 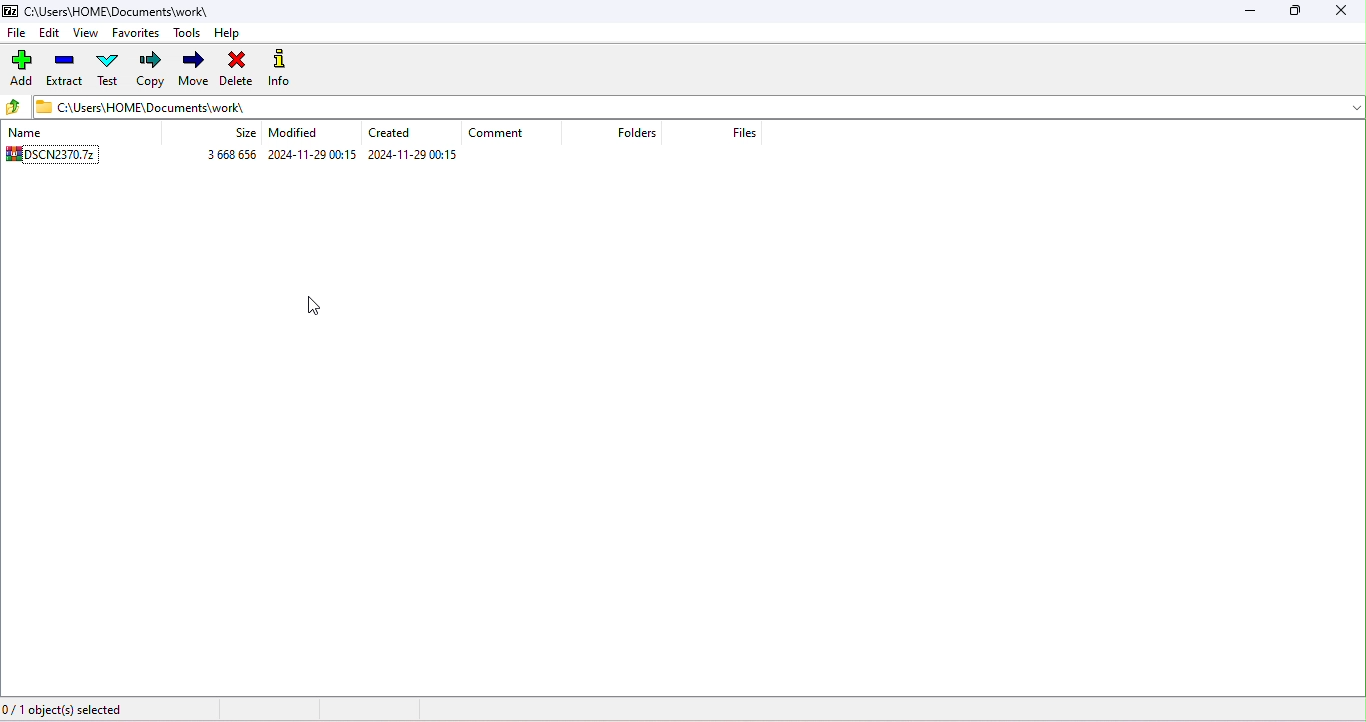 I want to click on name, so click(x=50, y=132).